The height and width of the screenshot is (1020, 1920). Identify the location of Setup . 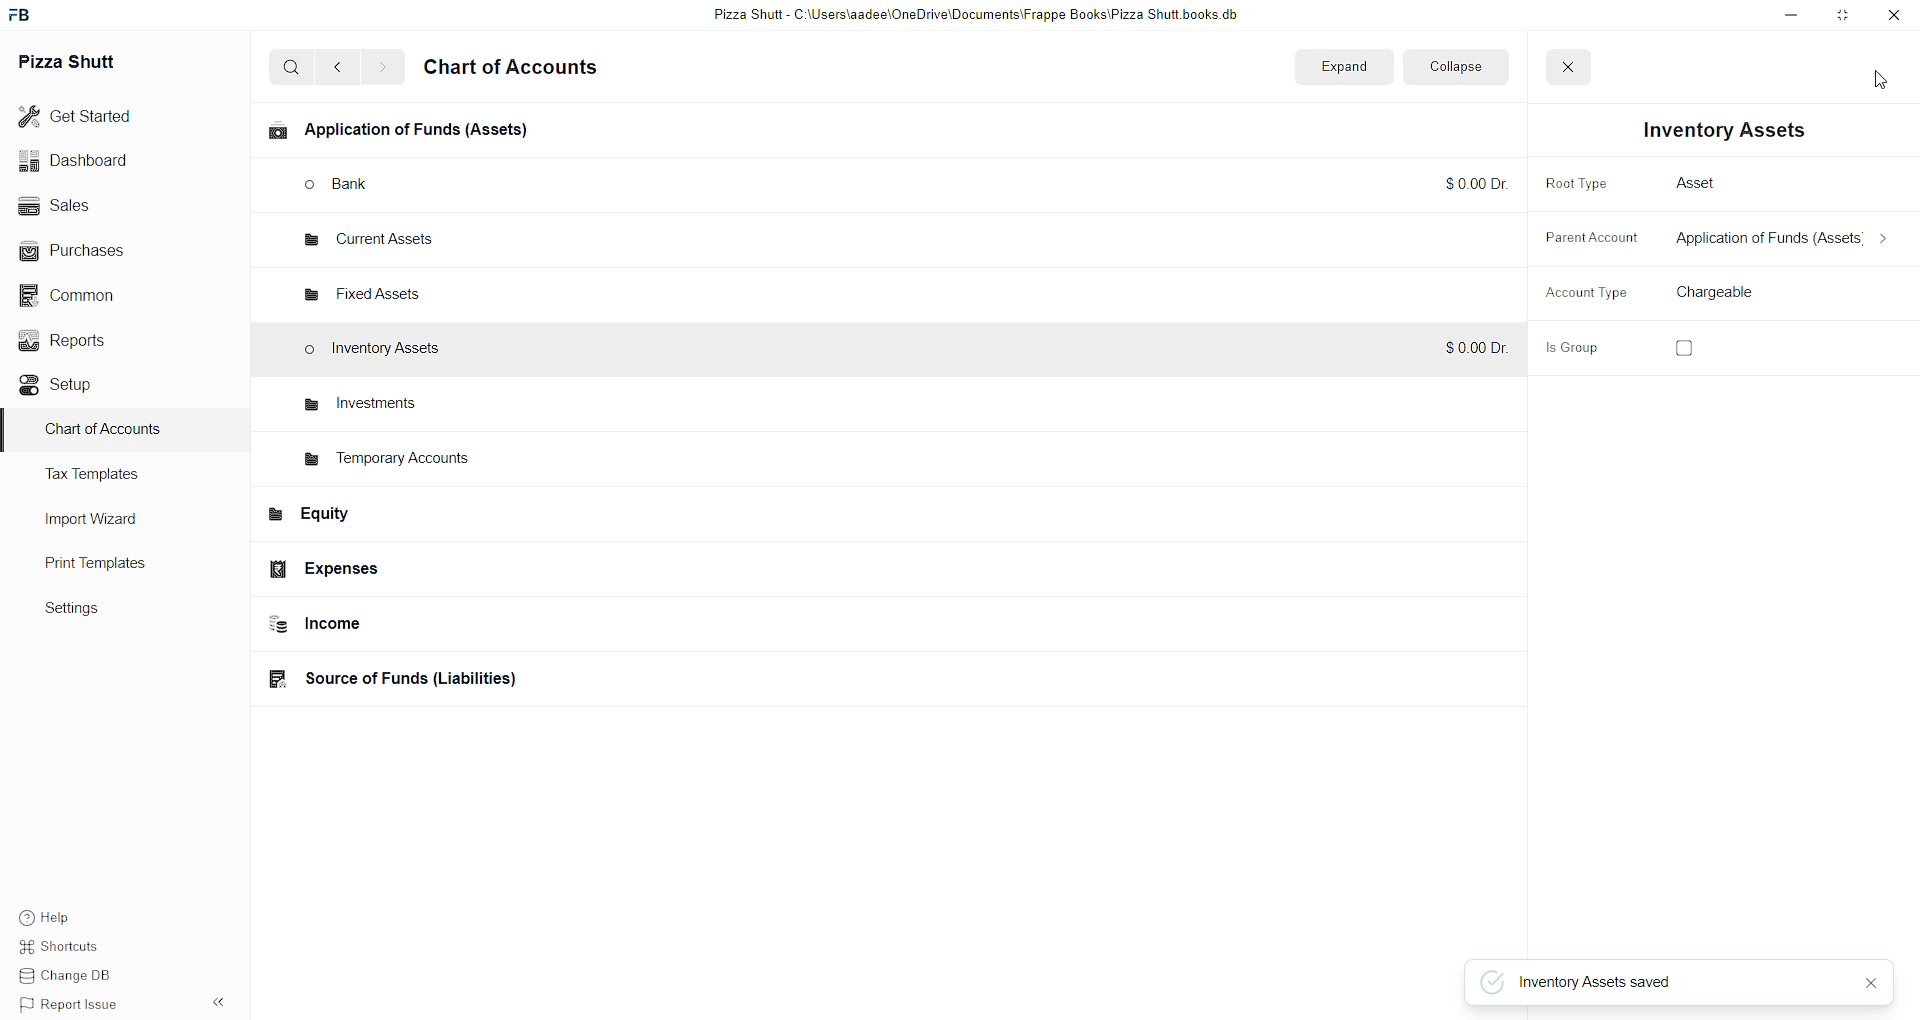
(80, 387).